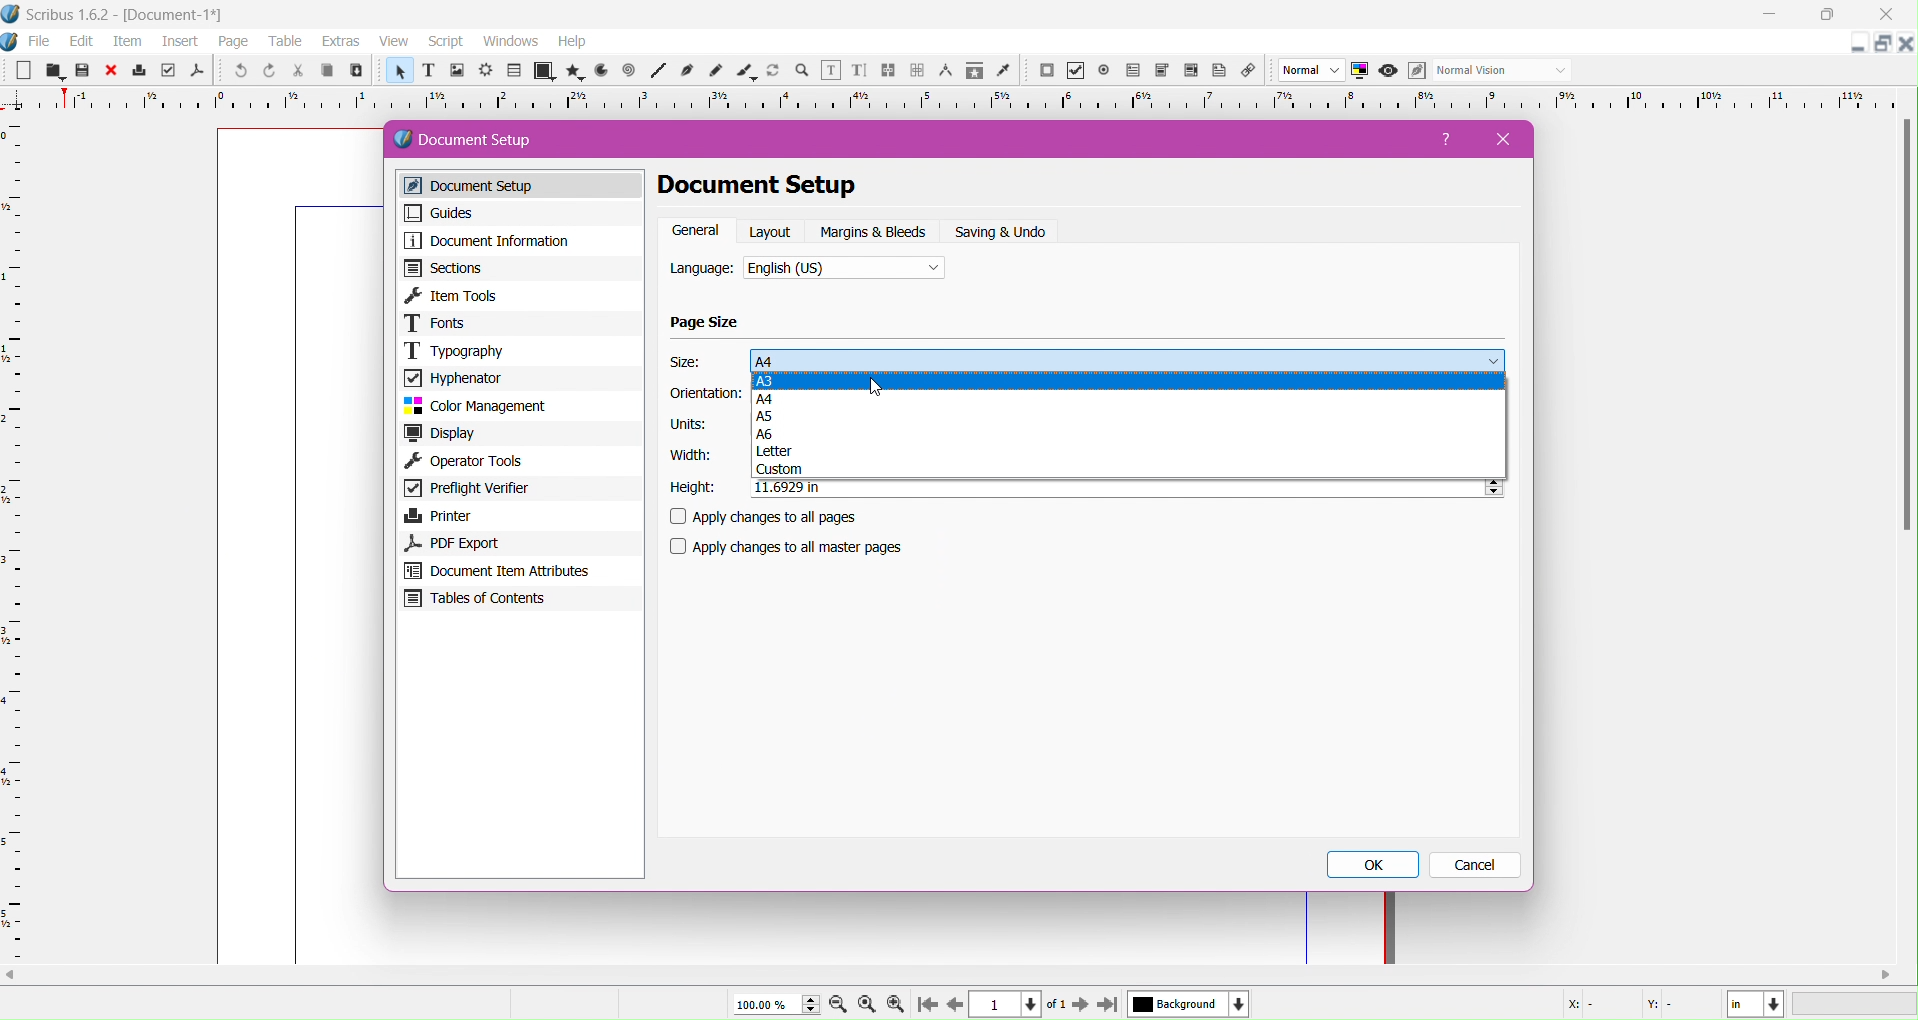  Describe the element at coordinates (687, 455) in the screenshot. I see `Width` at that location.